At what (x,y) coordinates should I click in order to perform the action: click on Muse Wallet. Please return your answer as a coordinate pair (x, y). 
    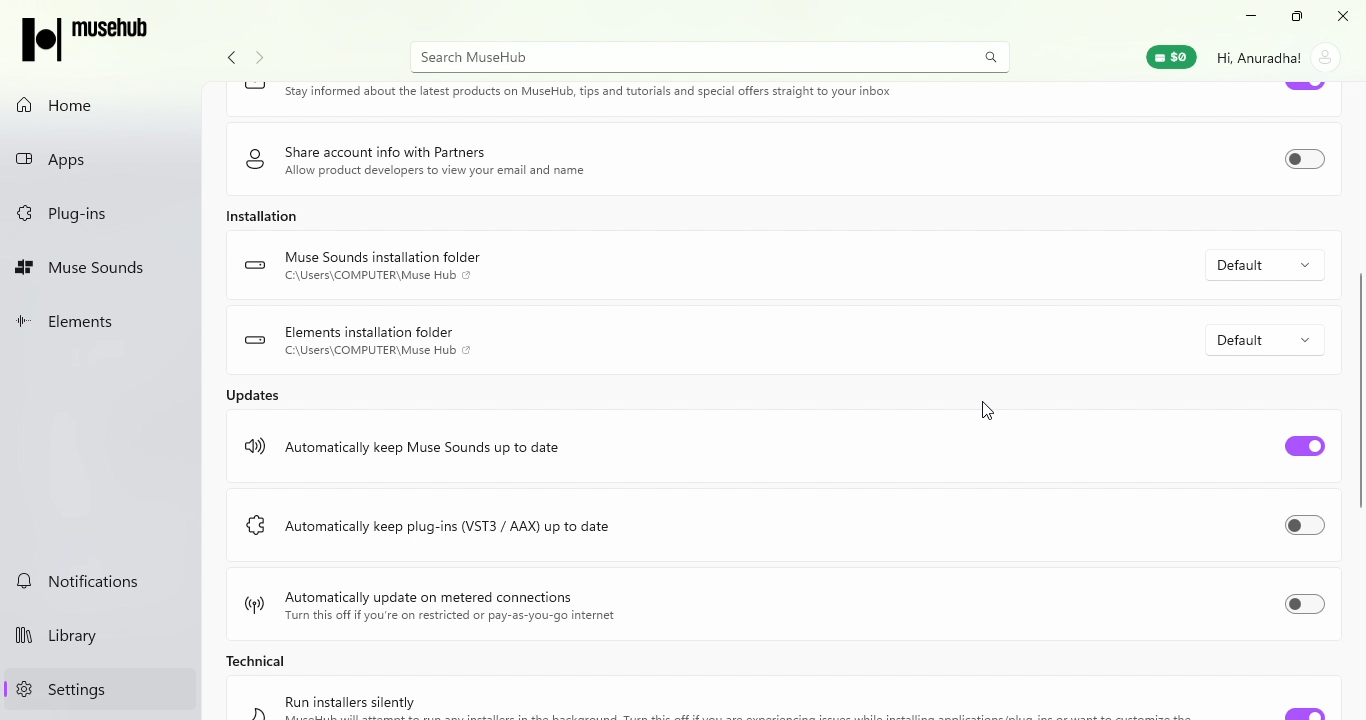
    Looking at the image, I should click on (1170, 58).